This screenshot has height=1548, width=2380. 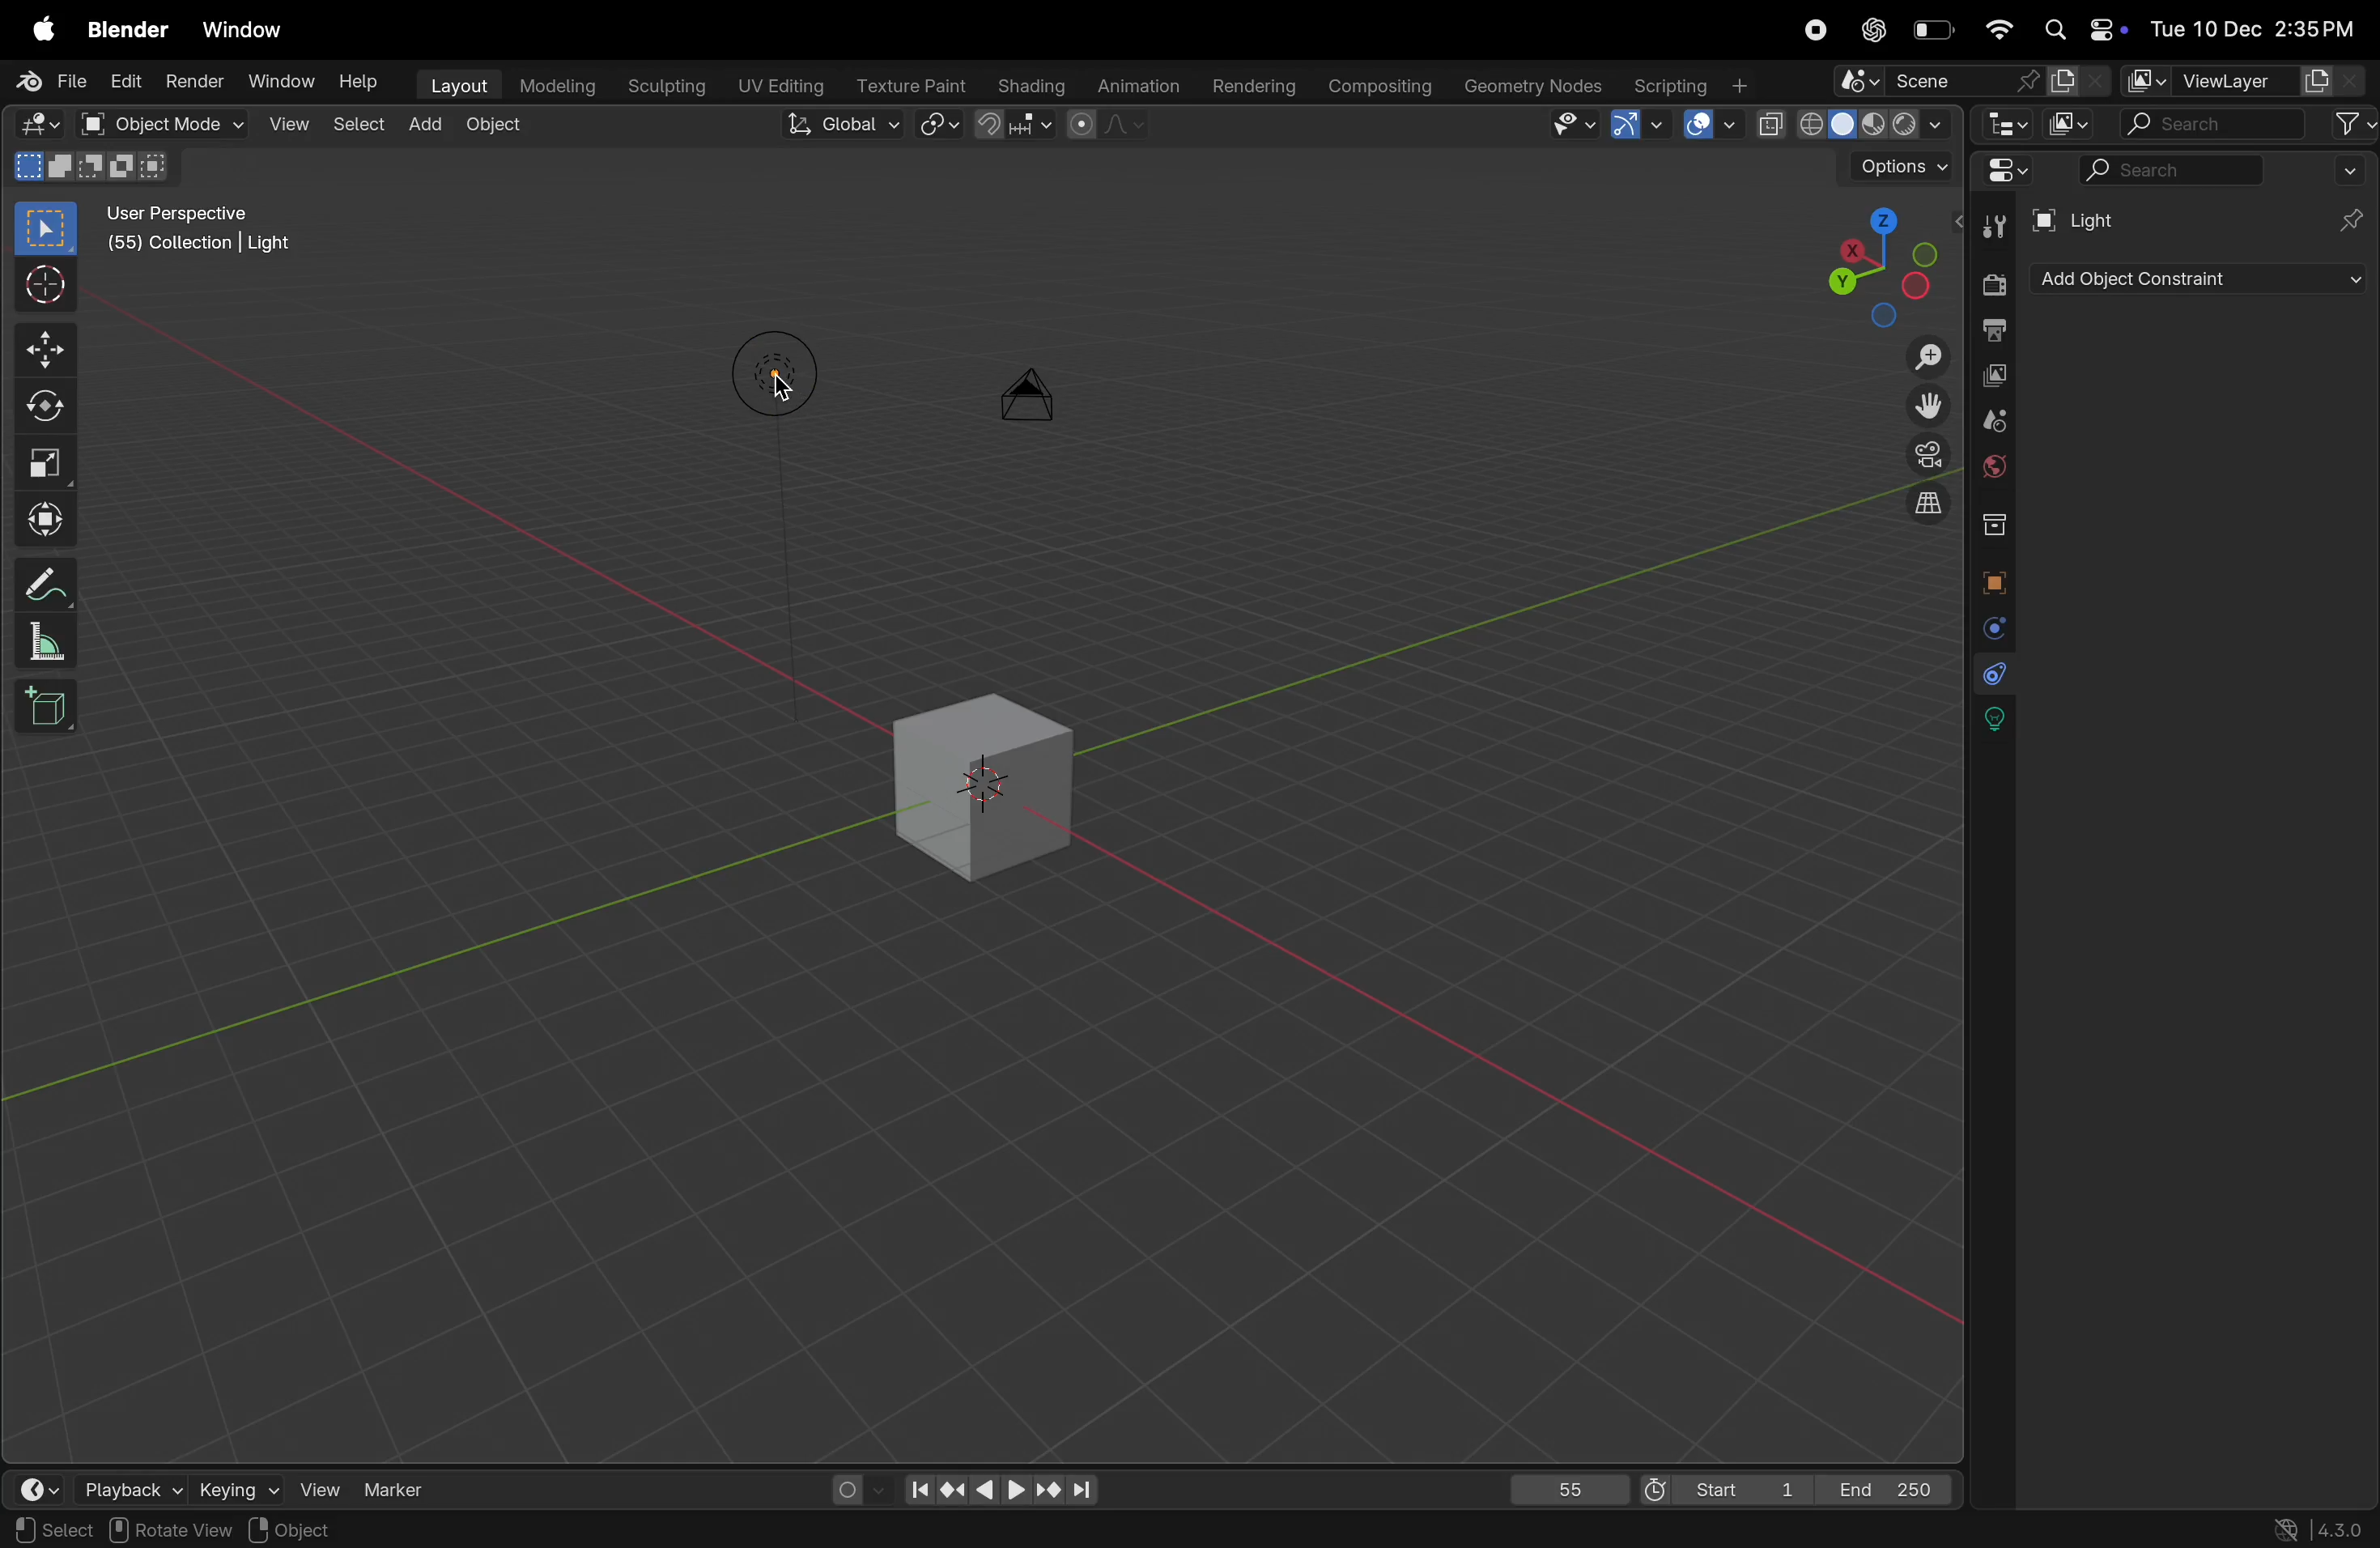 What do you see at coordinates (1988, 628) in the screenshot?
I see `physics` at bounding box center [1988, 628].